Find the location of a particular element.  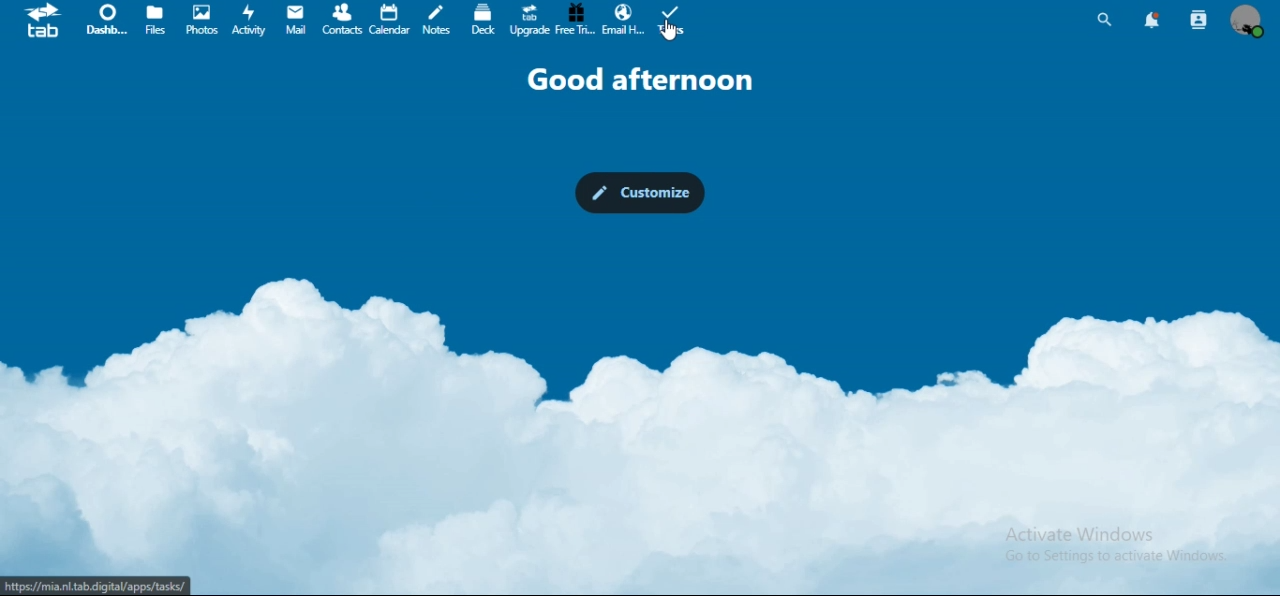

customize is located at coordinates (637, 193).